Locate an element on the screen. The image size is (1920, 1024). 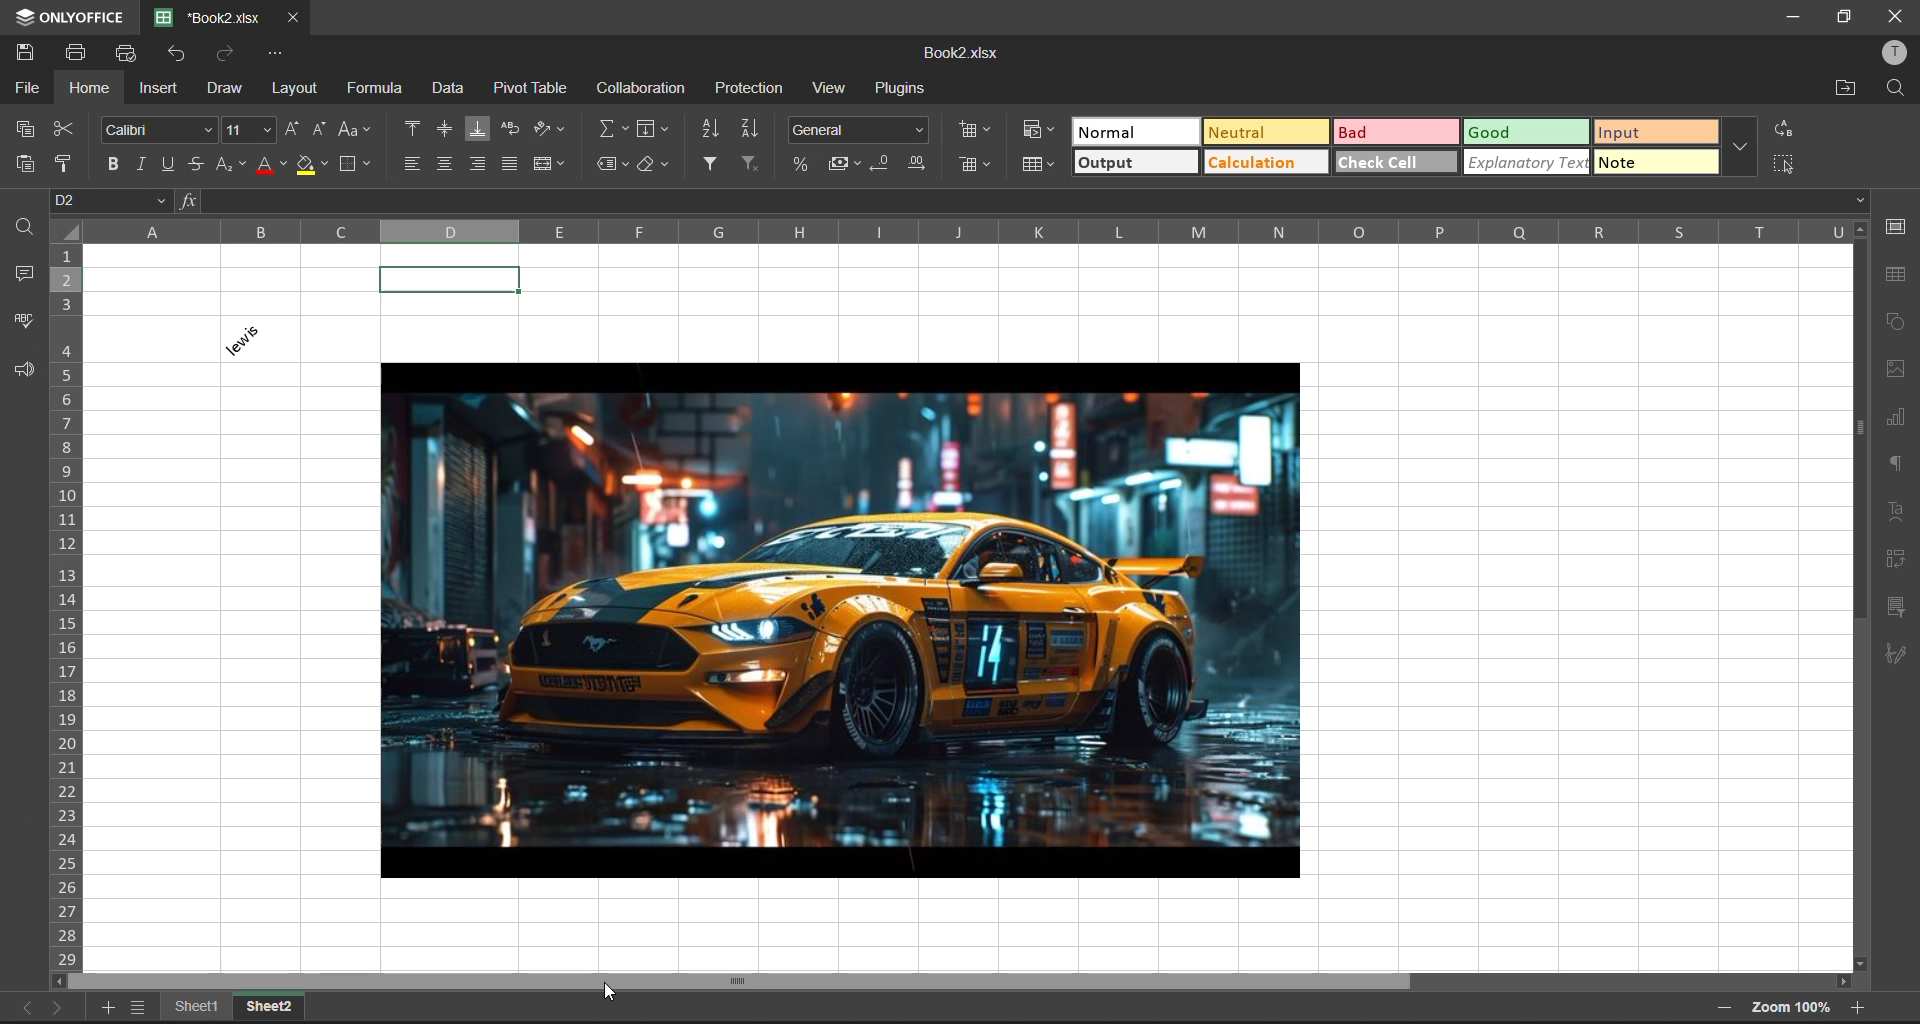
minimize is located at coordinates (1791, 17).